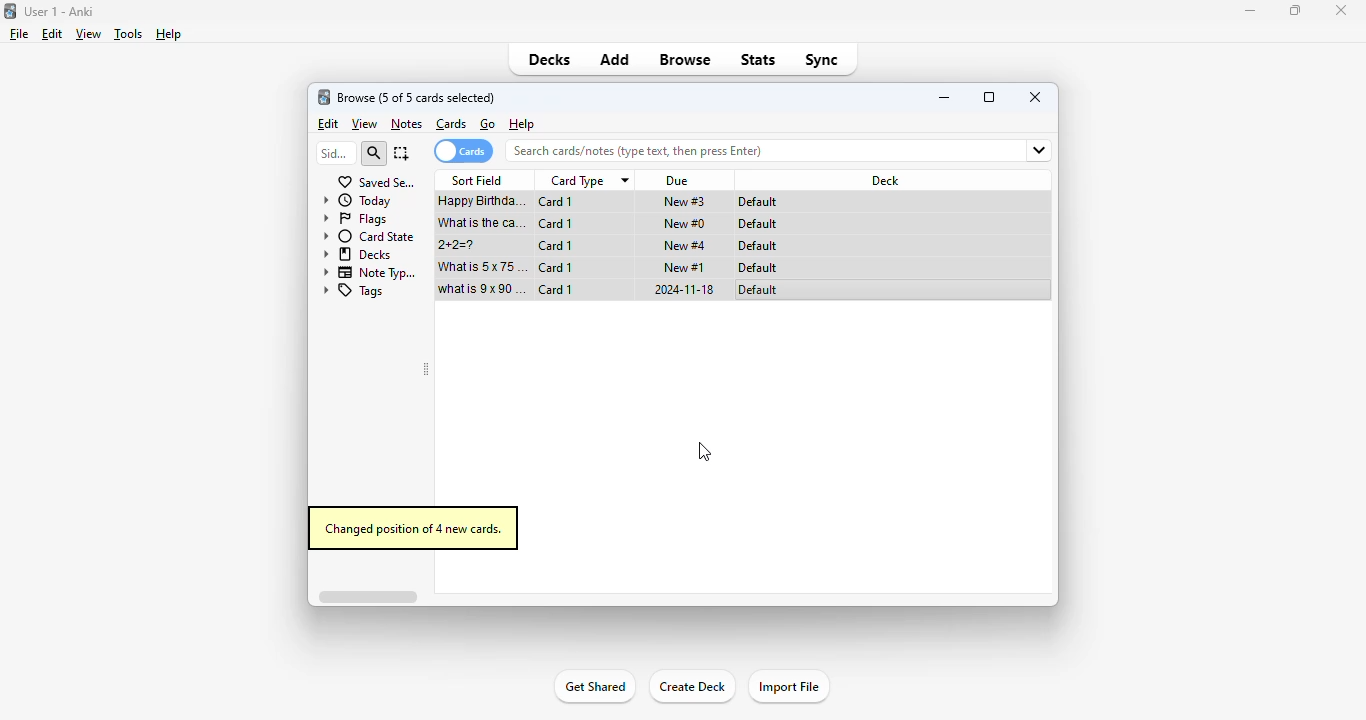 This screenshot has width=1366, height=720. What do you see at coordinates (330, 124) in the screenshot?
I see `edit` at bounding box center [330, 124].